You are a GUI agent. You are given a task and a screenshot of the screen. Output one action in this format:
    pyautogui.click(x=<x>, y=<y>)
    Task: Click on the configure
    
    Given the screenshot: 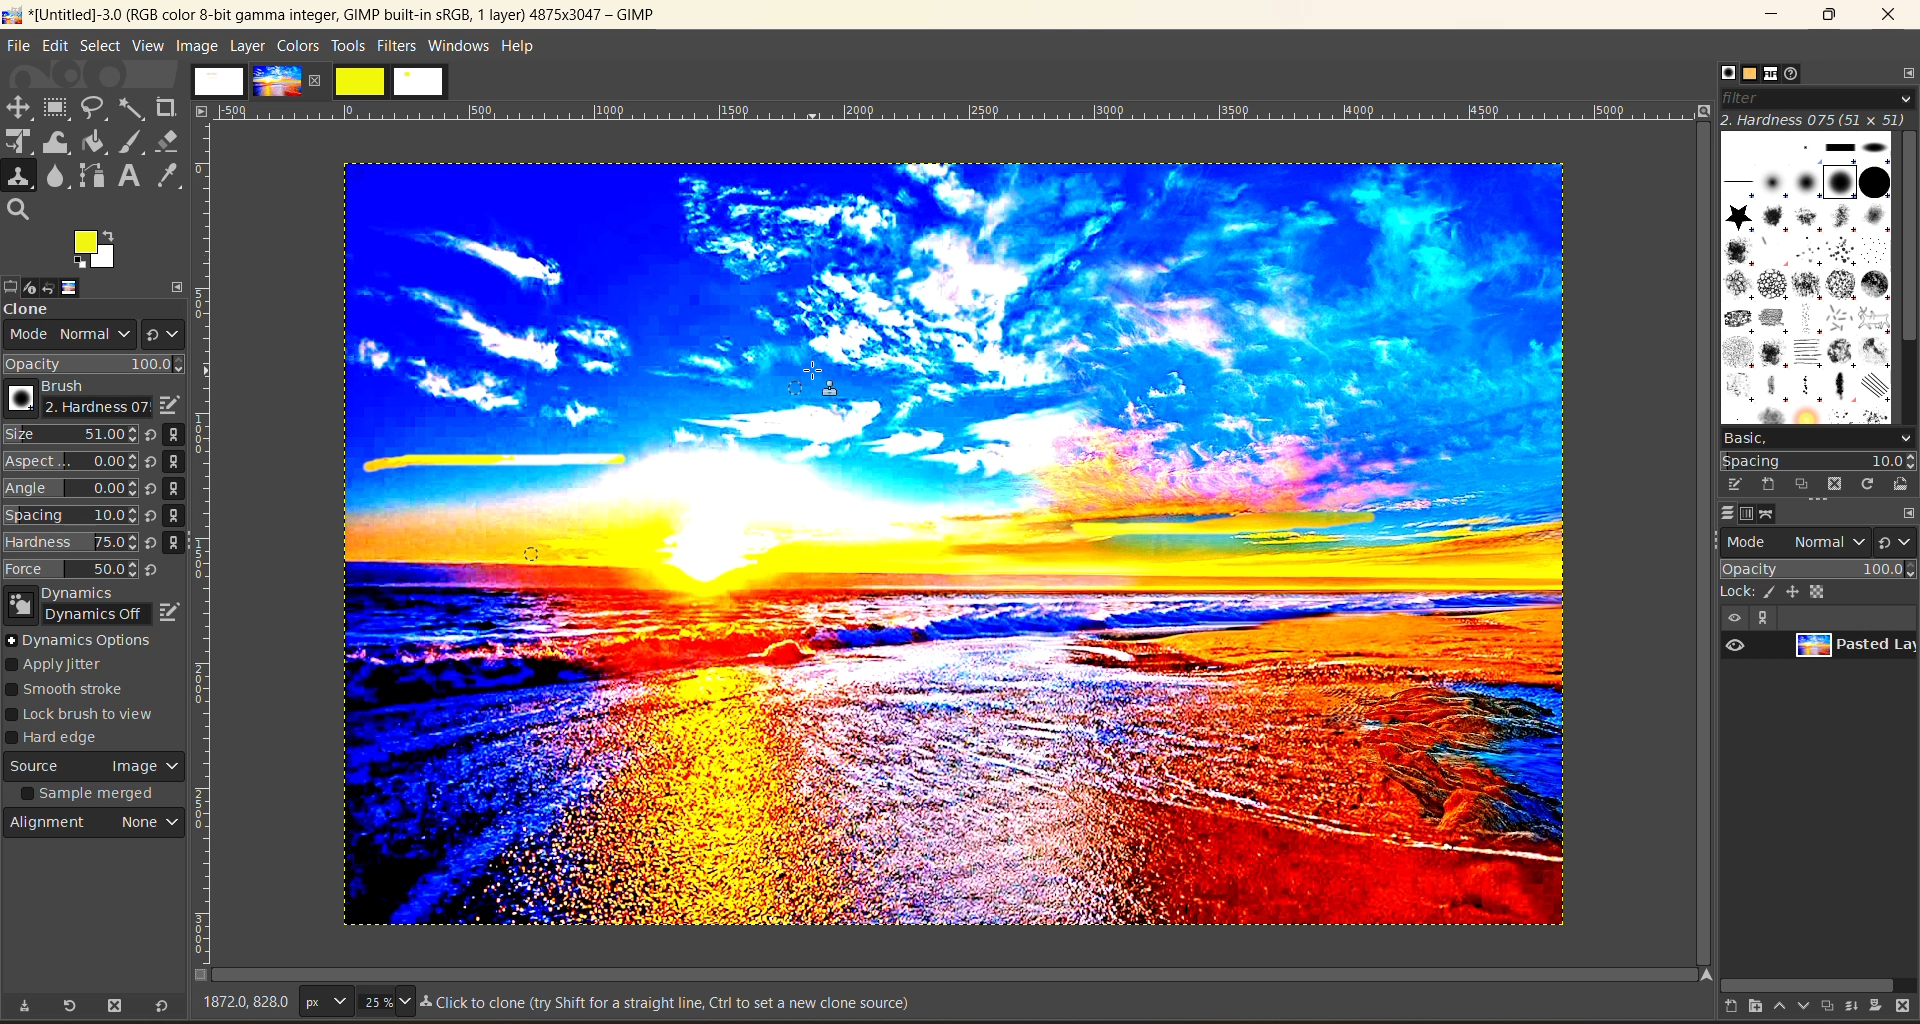 What is the action you would take?
    pyautogui.click(x=1904, y=72)
    